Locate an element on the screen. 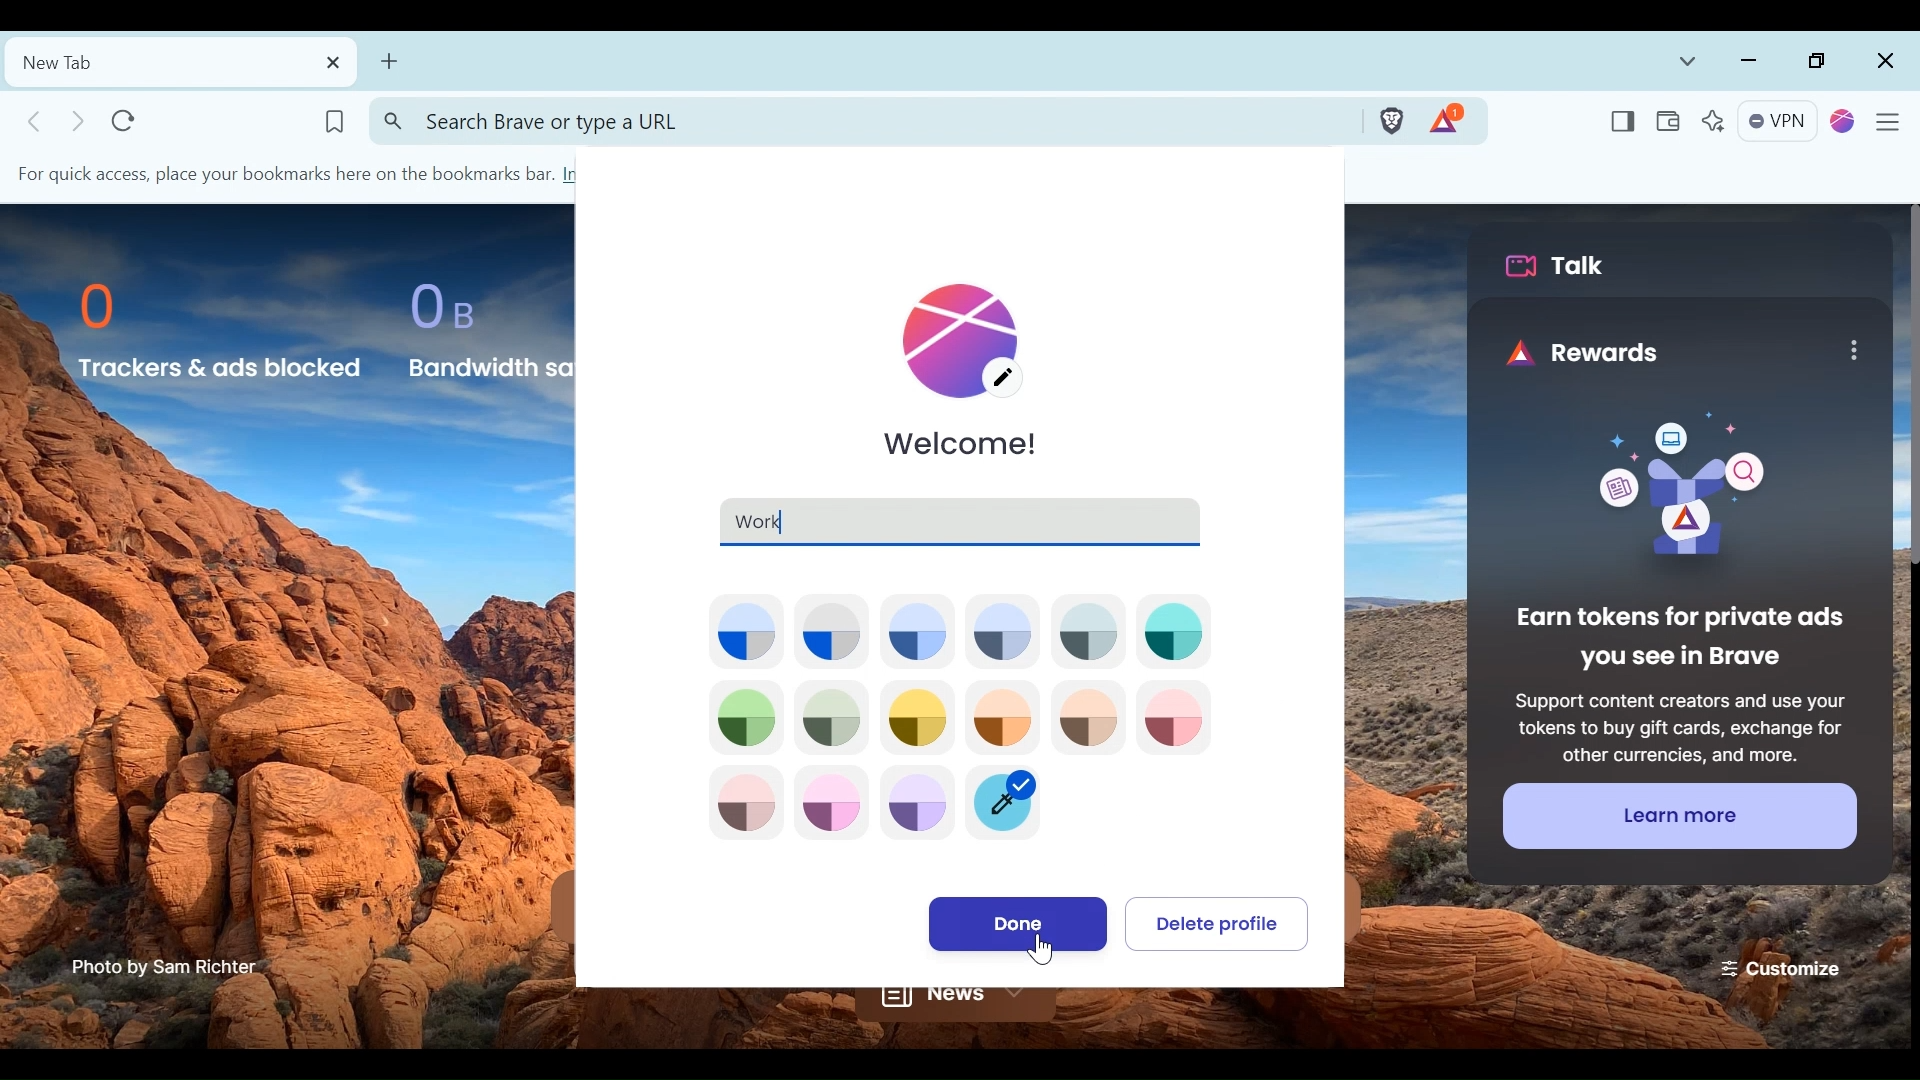  Close is located at coordinates (1883, 62).